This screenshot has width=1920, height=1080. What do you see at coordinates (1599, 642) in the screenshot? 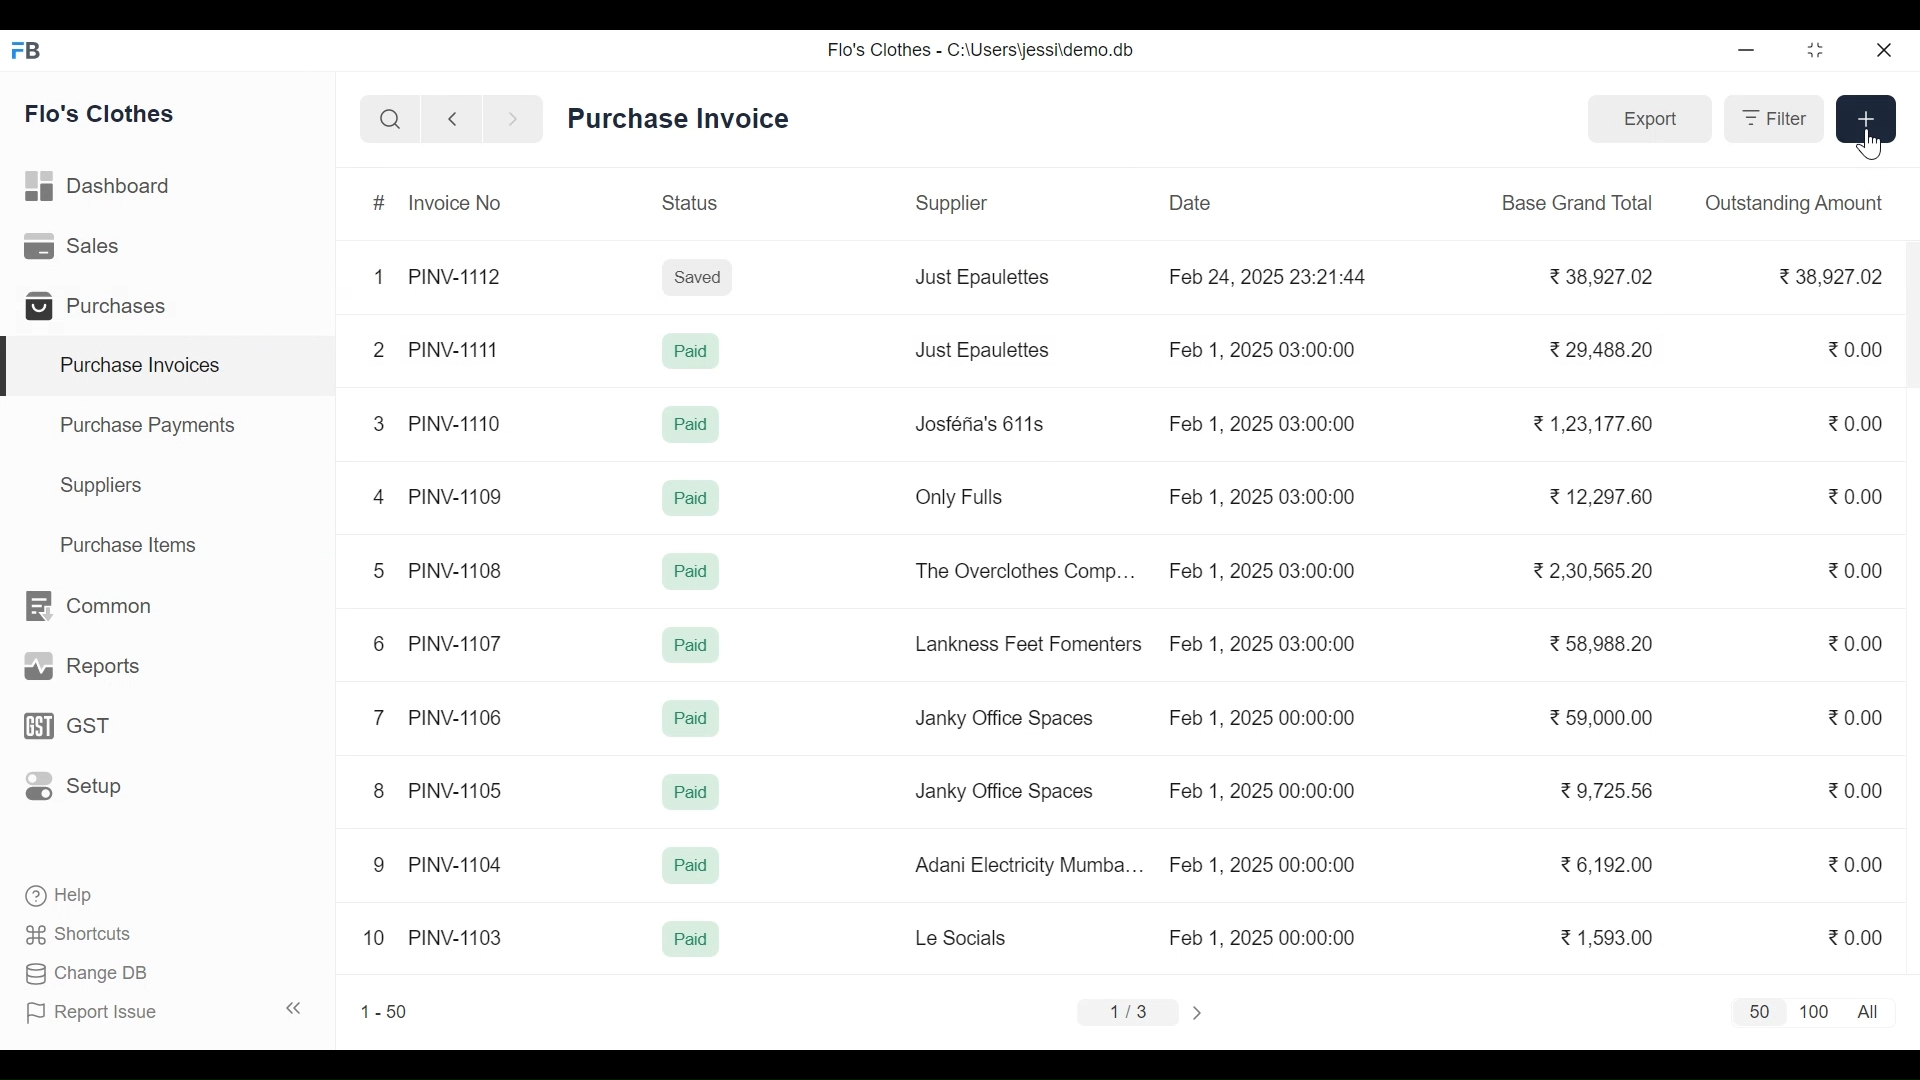
I see `' 58 088.20` at bounding box center [1599, 642].